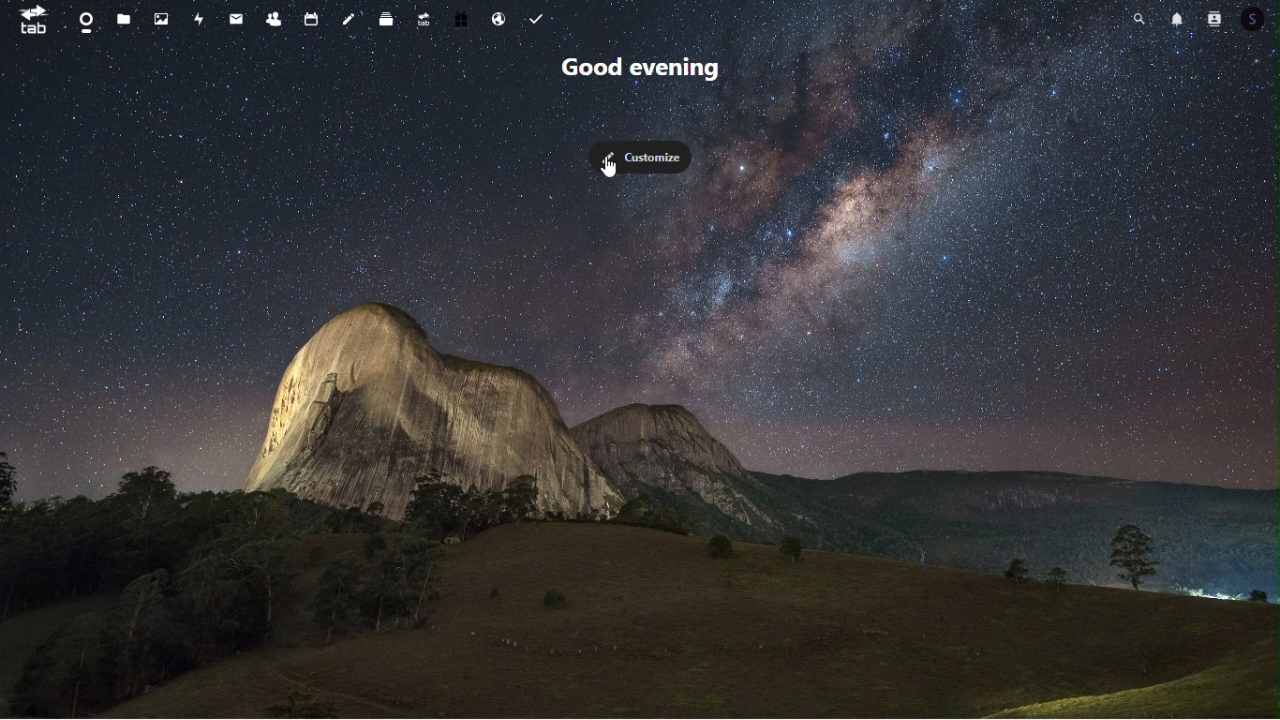  I want to click on Dashboard, so click(86, 17).